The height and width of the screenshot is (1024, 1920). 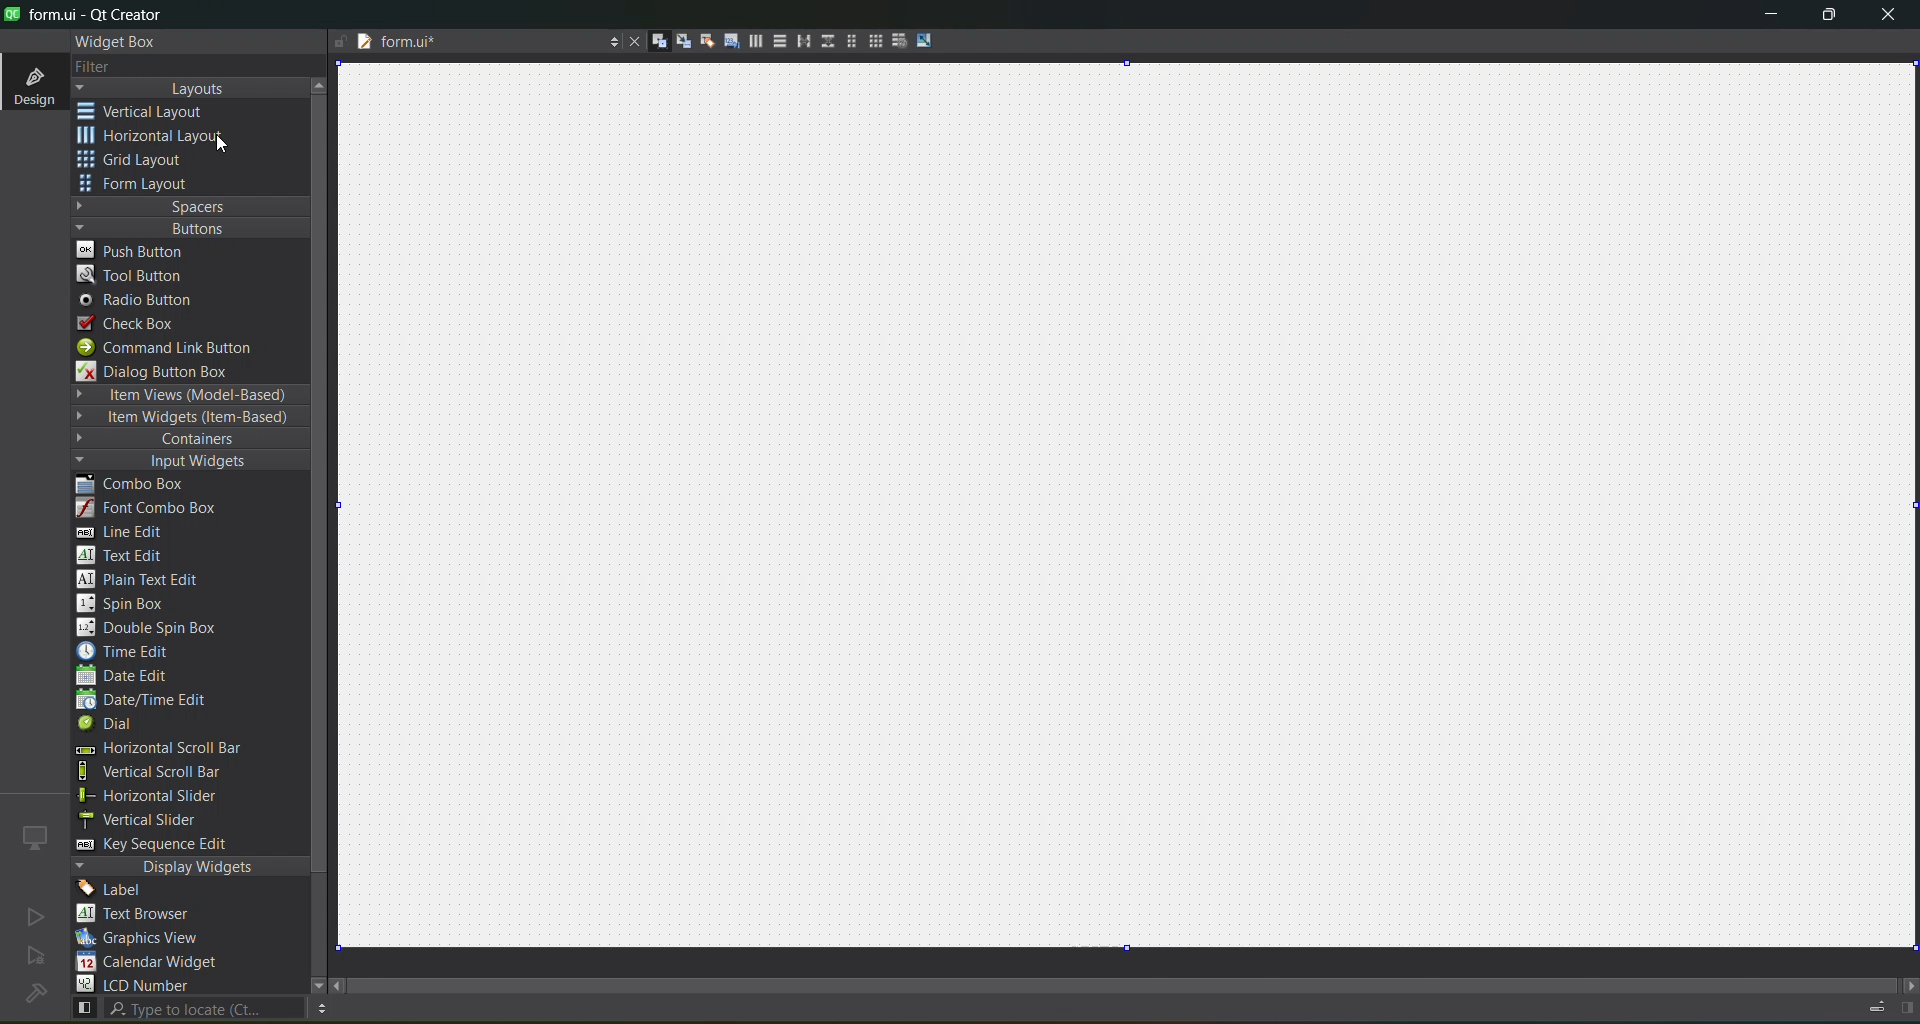 I want to click on widget box, so click(x=120, y=42).